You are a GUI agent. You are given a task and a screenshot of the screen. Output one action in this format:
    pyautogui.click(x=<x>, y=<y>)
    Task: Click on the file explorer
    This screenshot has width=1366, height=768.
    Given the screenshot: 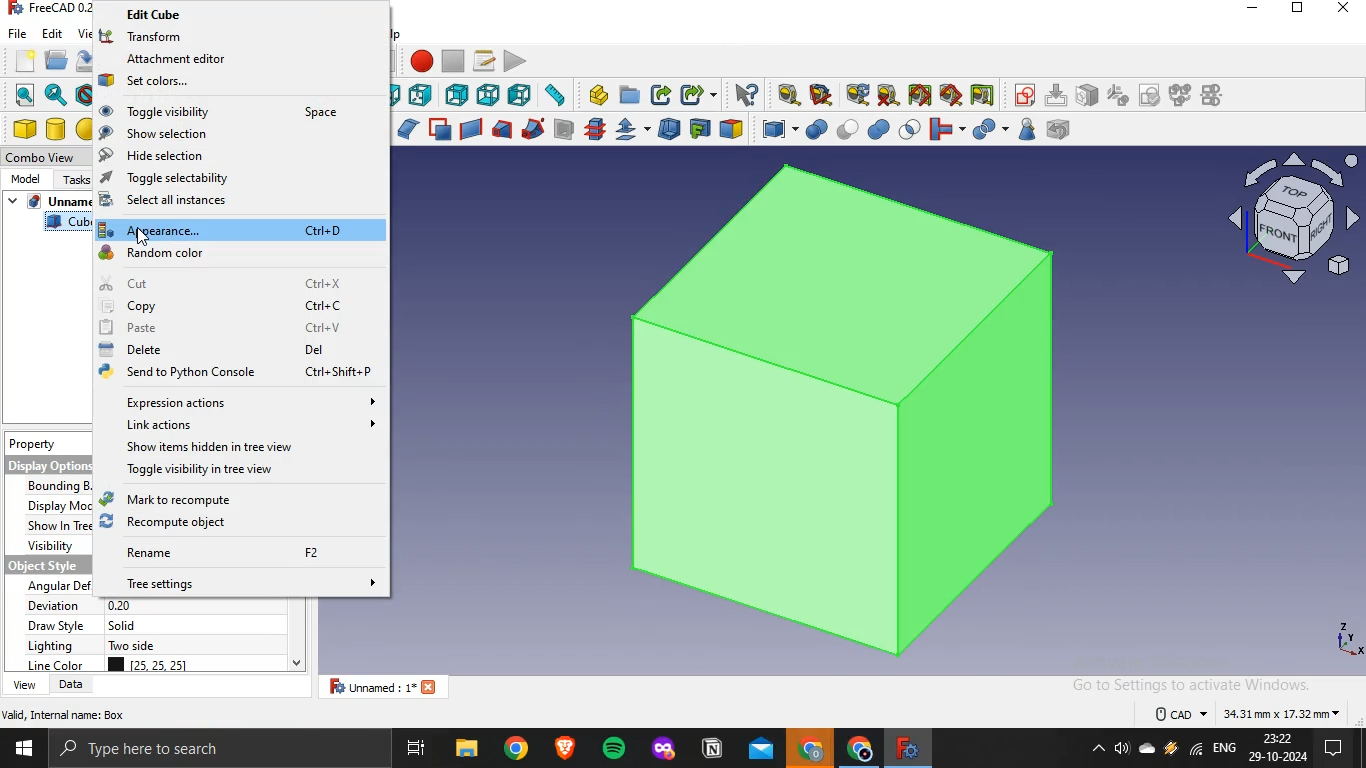 What is the action you would take?
    pyautogui.click(x=466, y=749)
    